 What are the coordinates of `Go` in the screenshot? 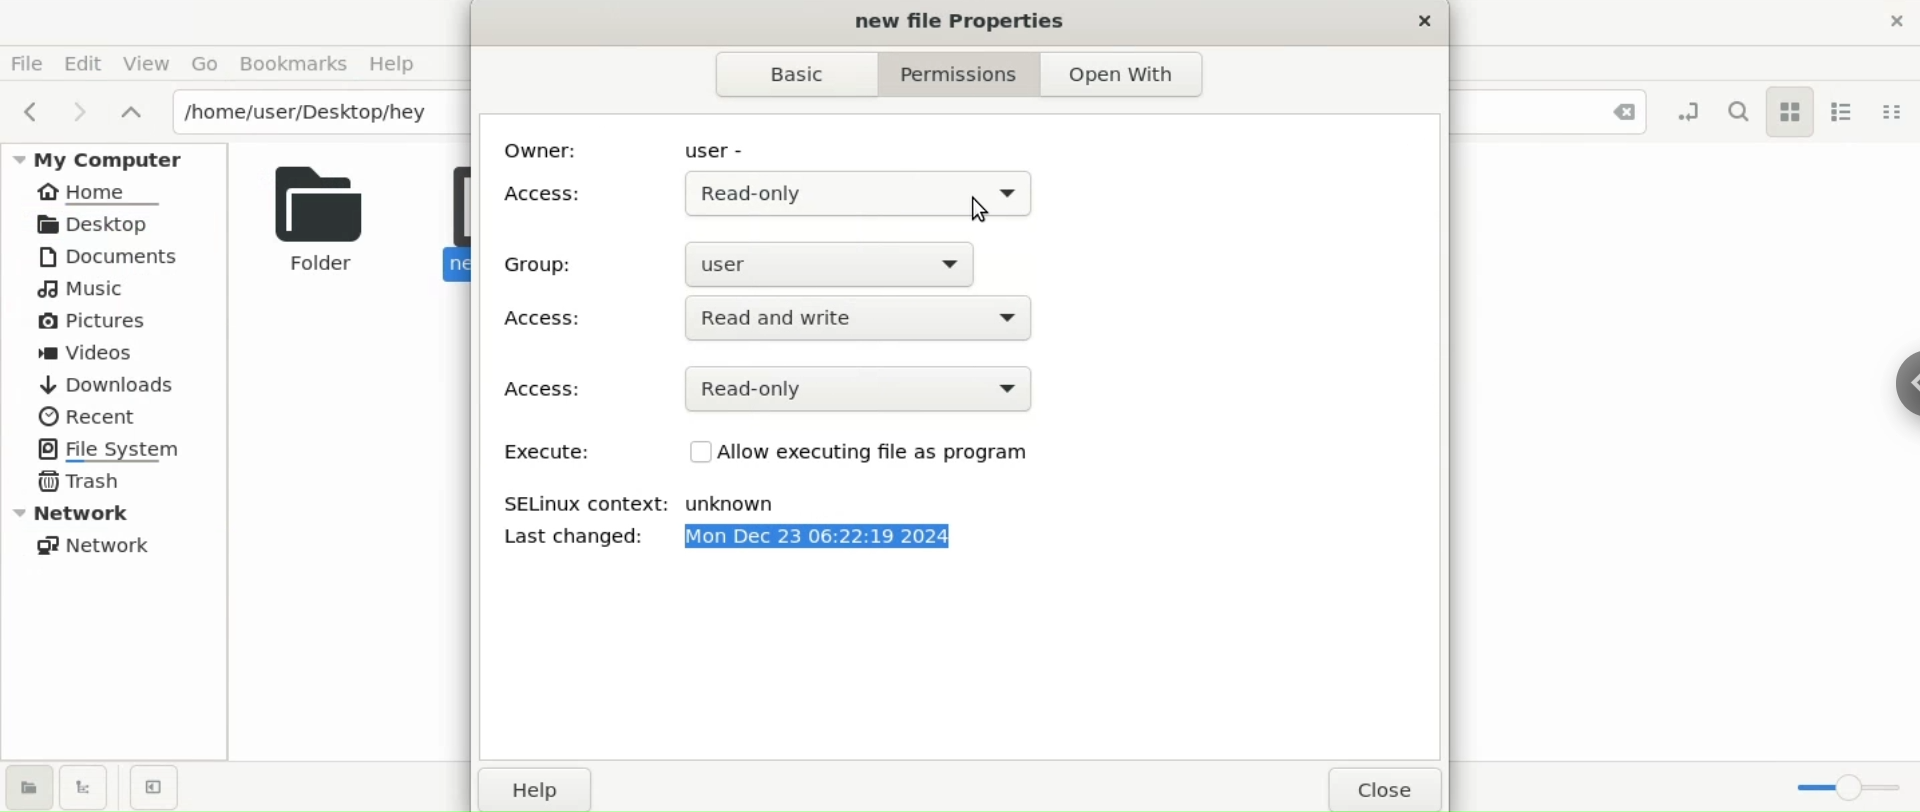 It's located at (204, 63).